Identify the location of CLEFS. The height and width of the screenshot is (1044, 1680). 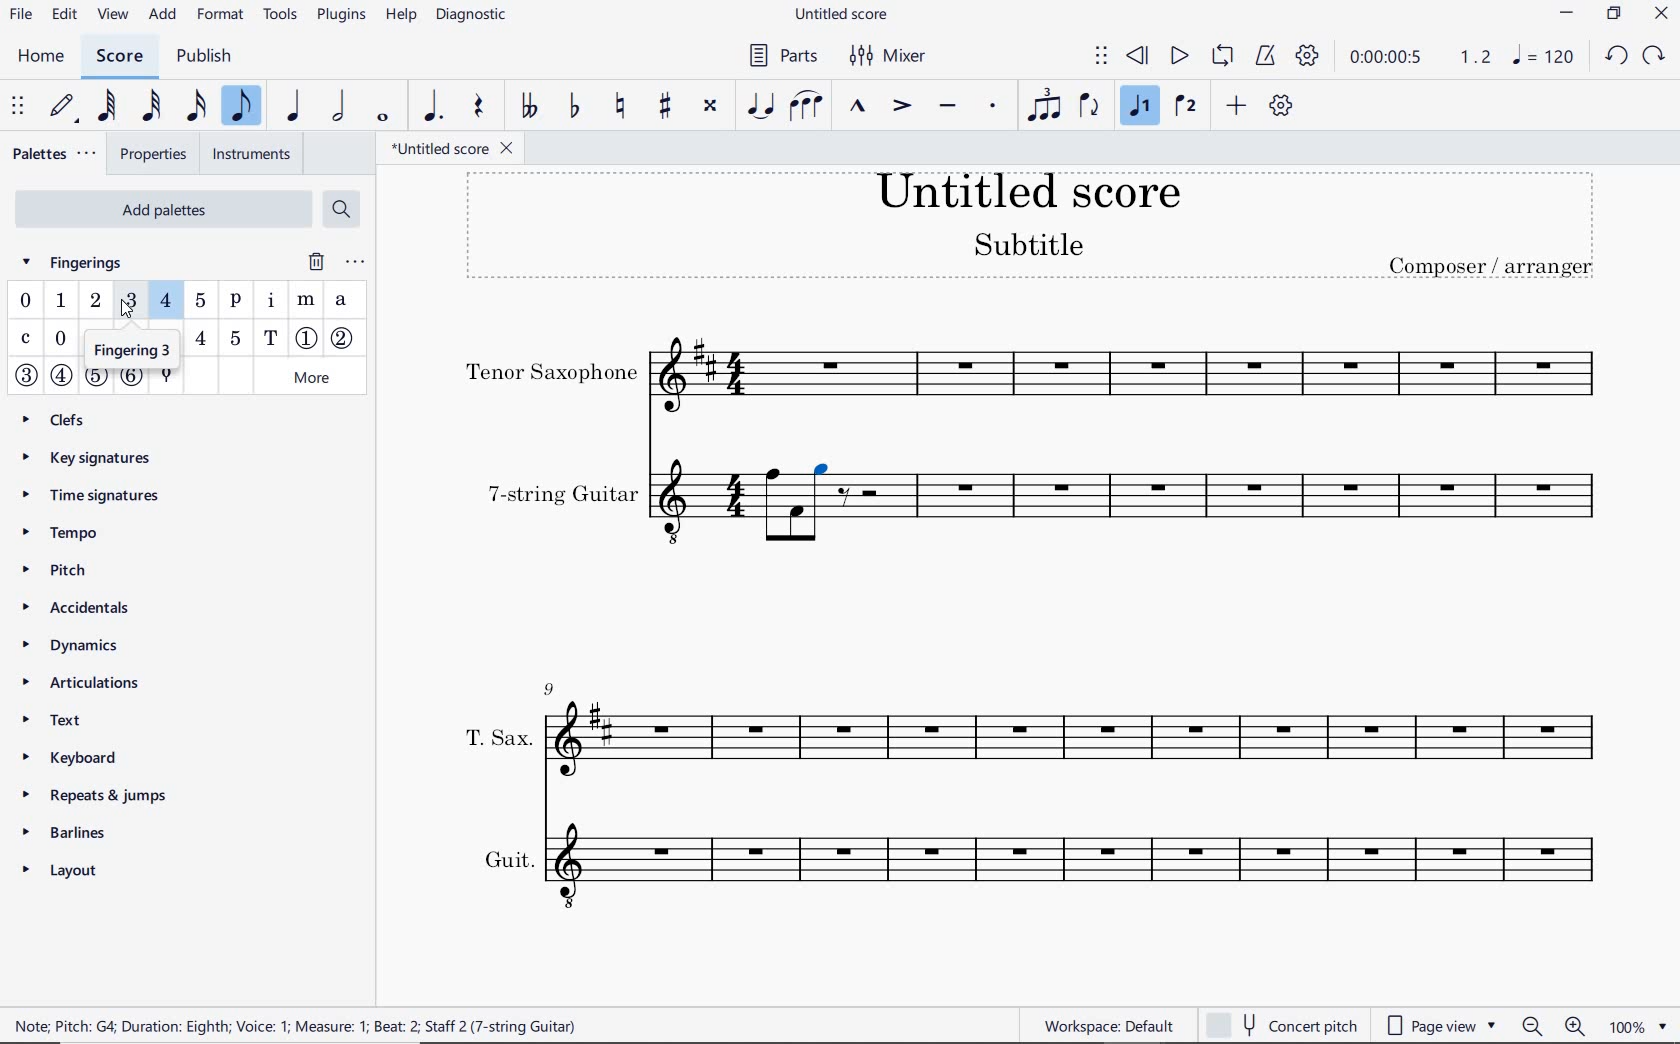
(62, 418).